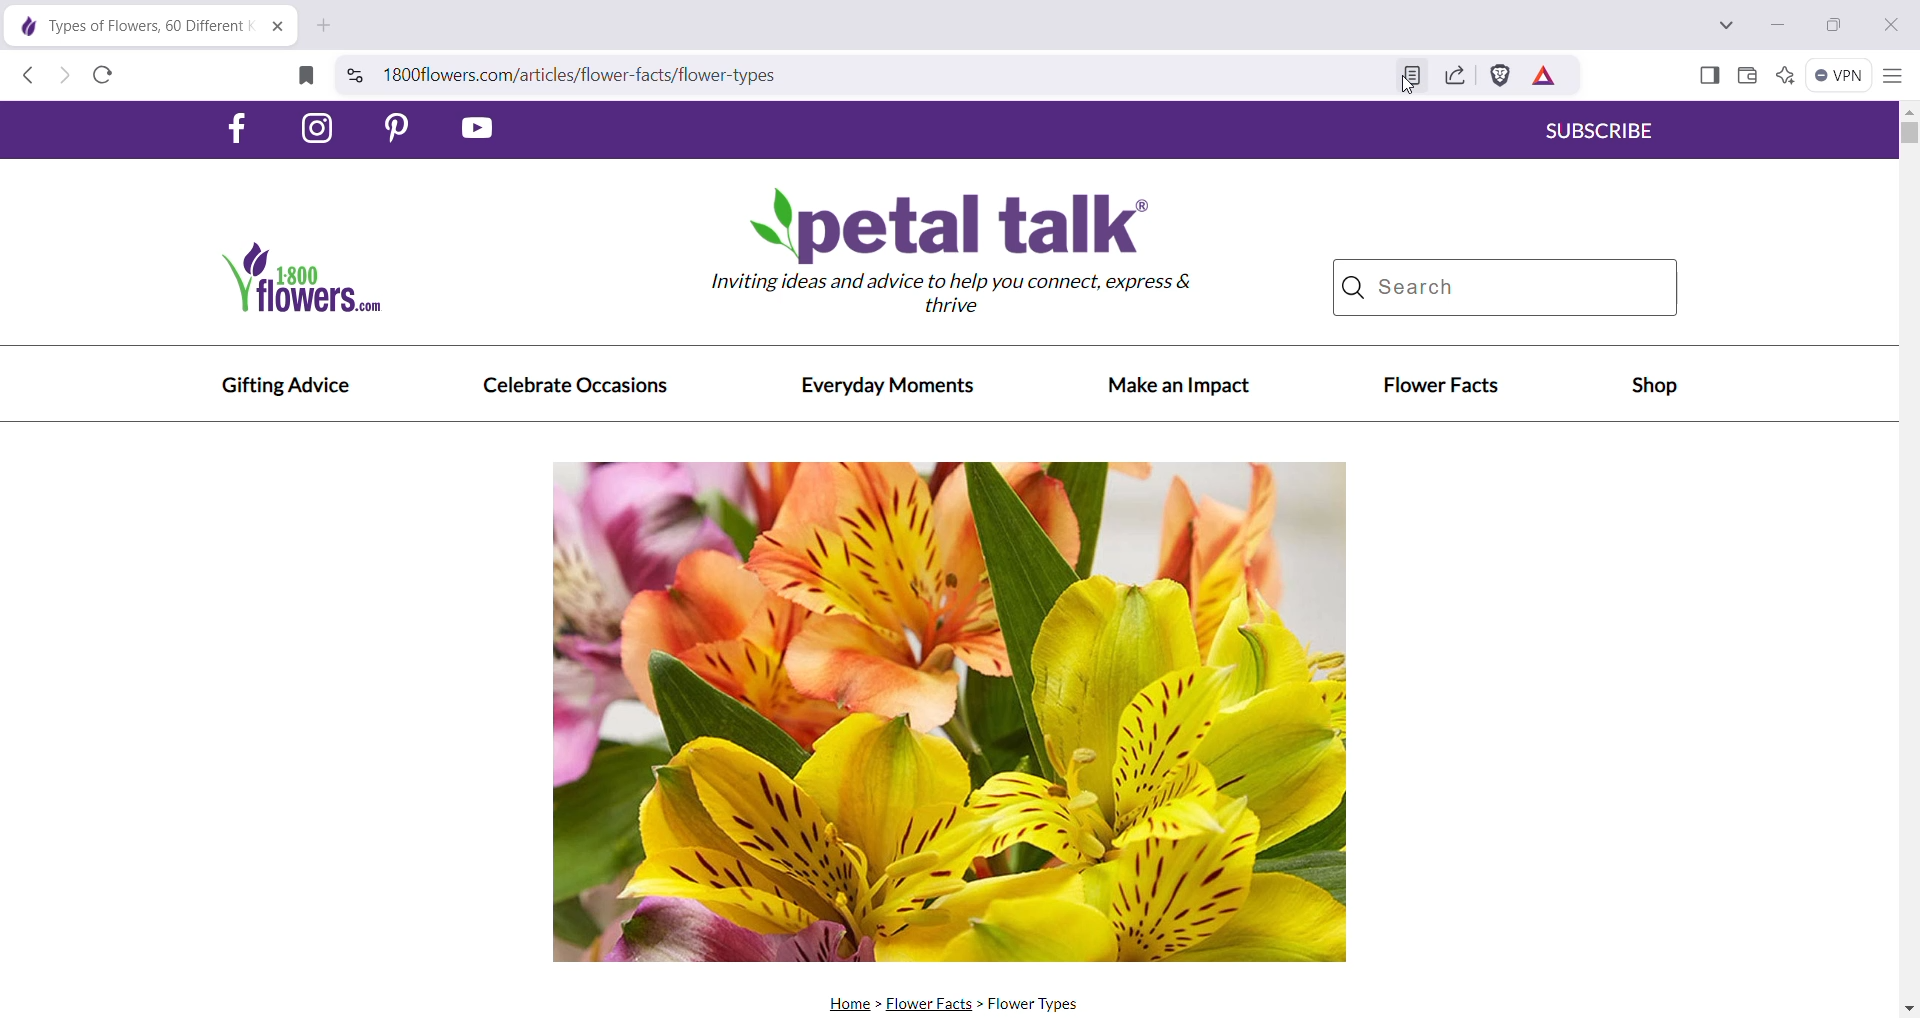 Image resolution: width=1920 pixels, height=1018 pixels. Describe the element at coordinates (1453, 76) in the screenshot. I see `Share this page` at that location.